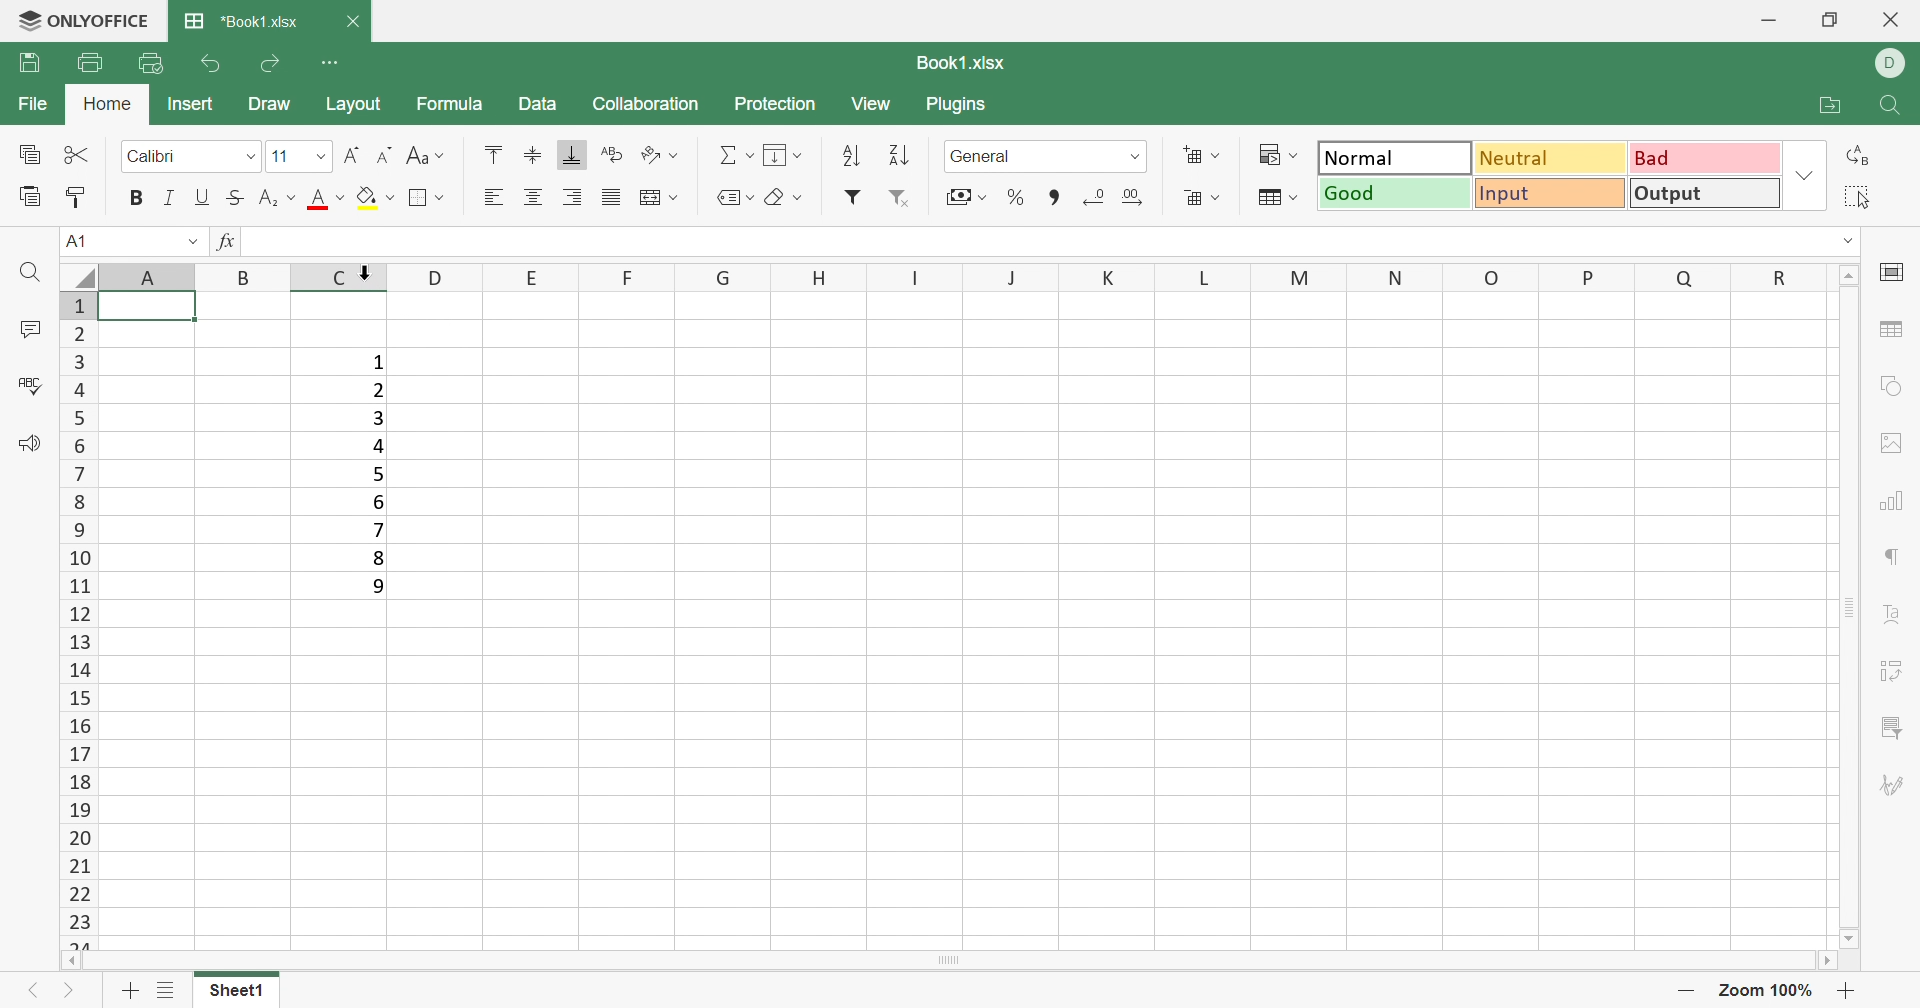 This screenshot has height=1008, width=1920. I want to click on Scroll Right, so click(1834, 961).